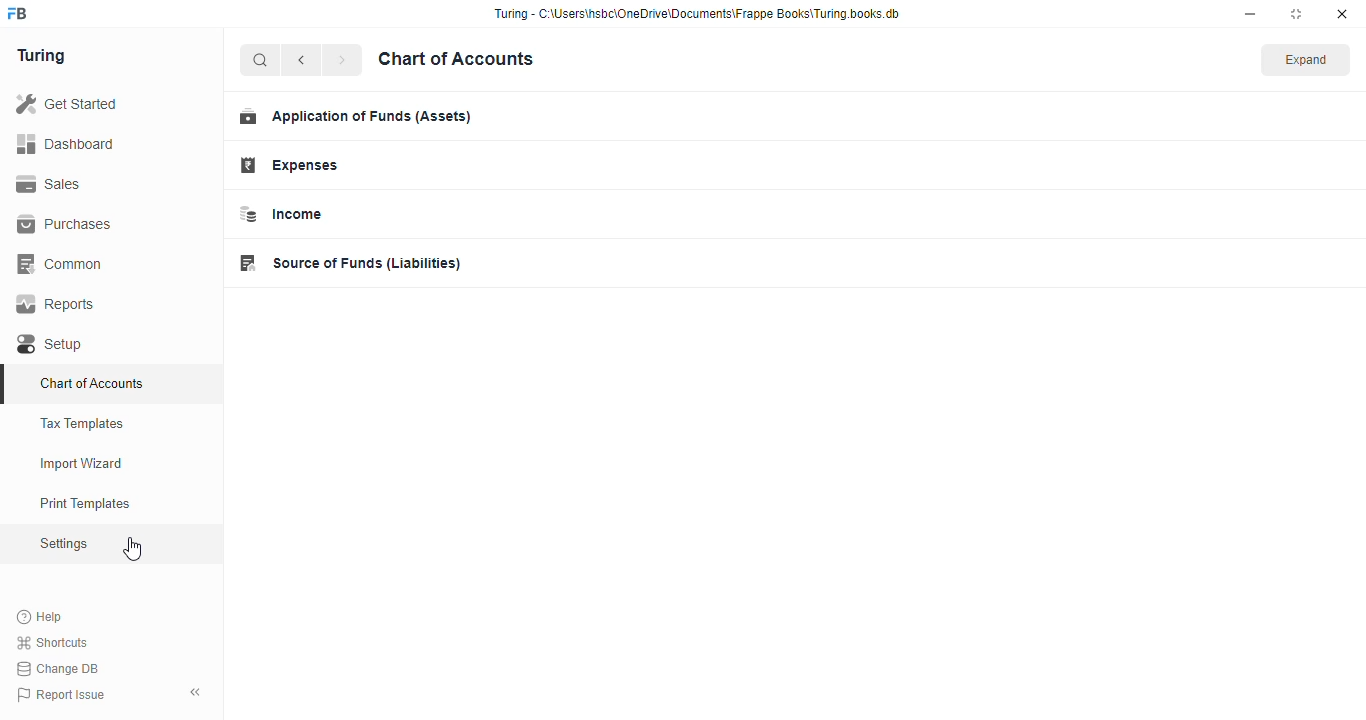 The image size is (1366, 720). What do you see at coordinates (65, 143) in the screenshot?
I see `dashboard` at bounding box center [65, 143].